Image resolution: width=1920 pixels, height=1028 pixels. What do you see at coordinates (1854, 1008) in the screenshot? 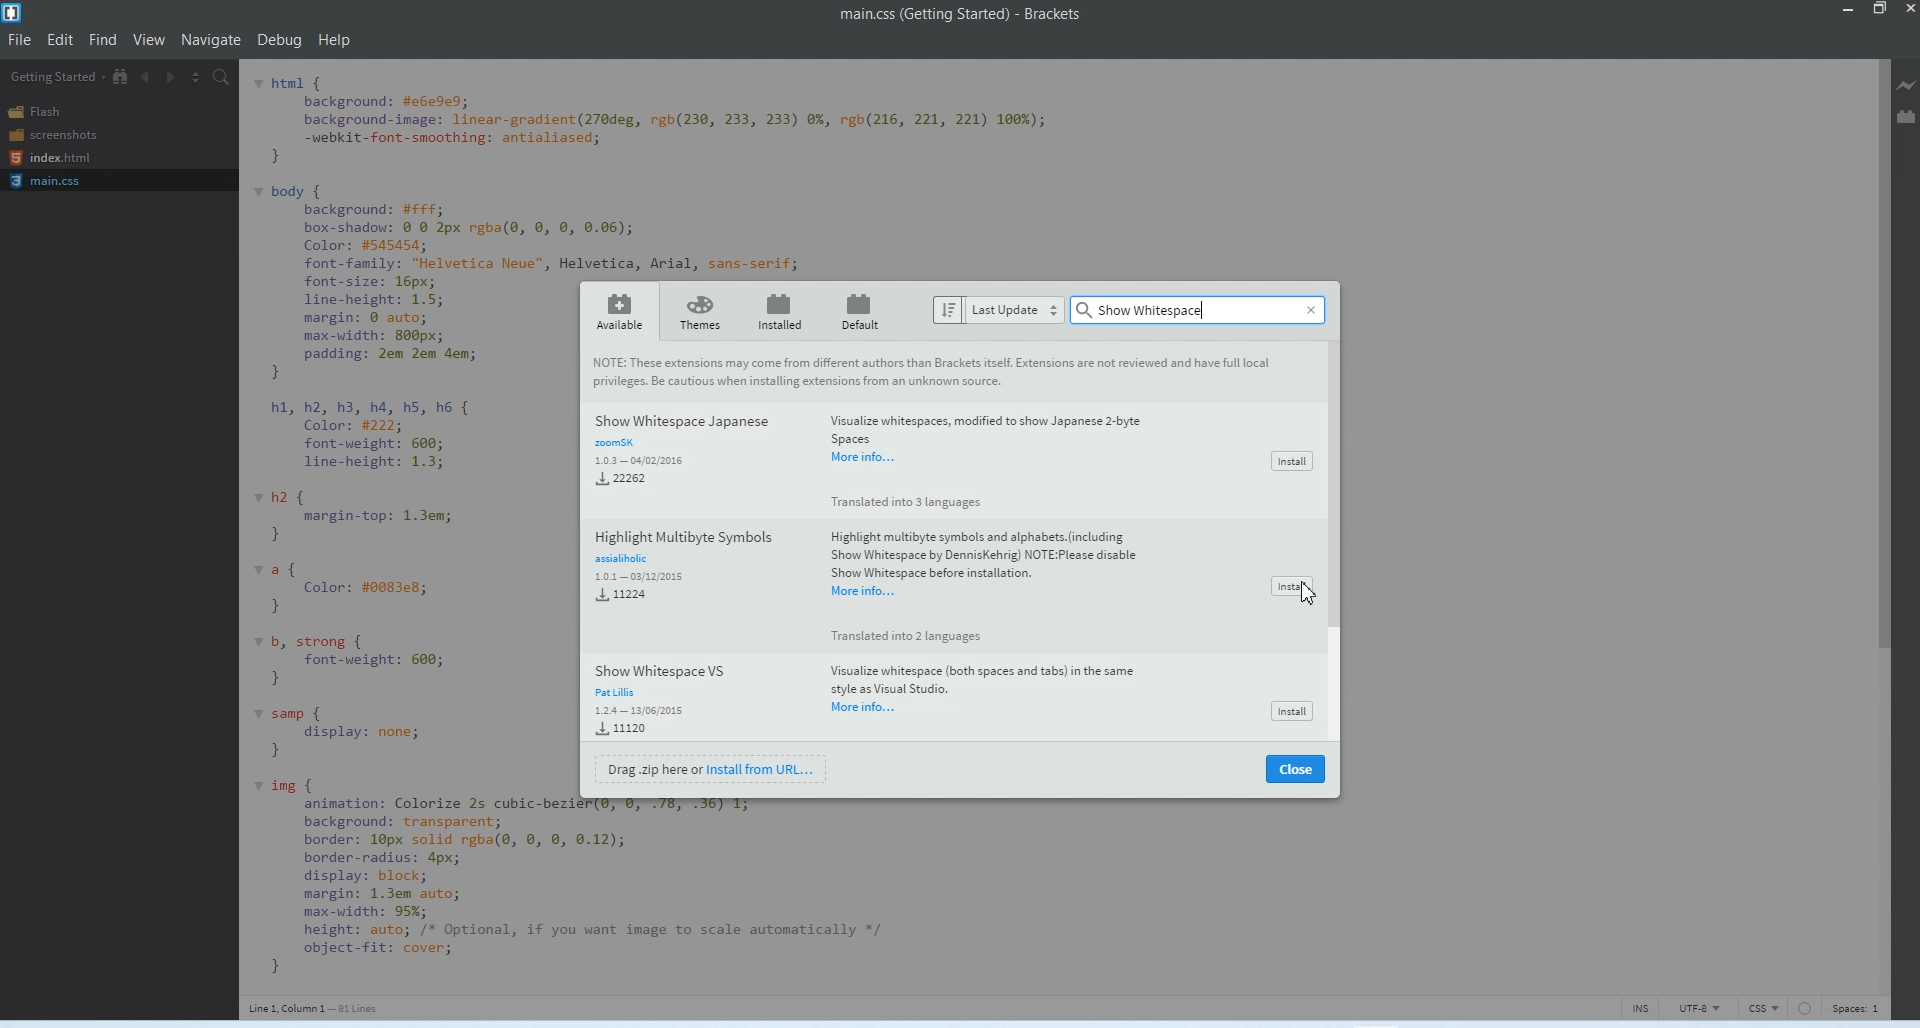
I see `Spaces 1` at bounding box center [1854, 1008].